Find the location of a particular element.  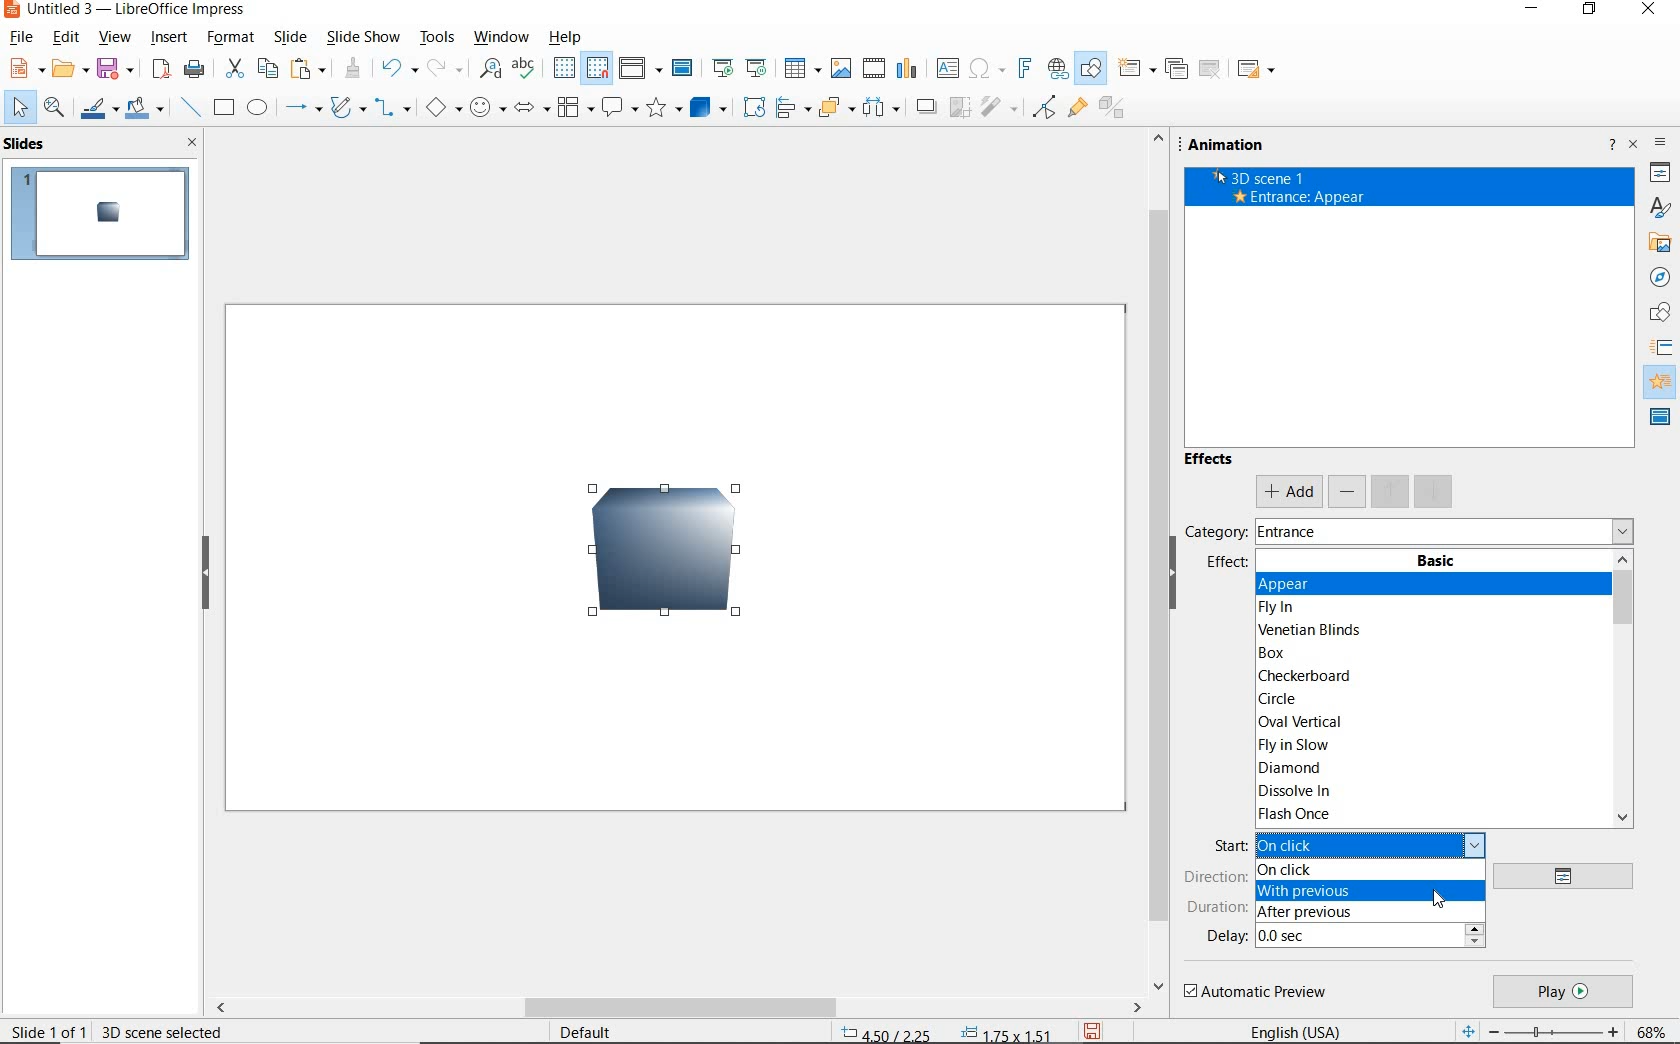

CIRCLE is located at coordinates (1281, 698).